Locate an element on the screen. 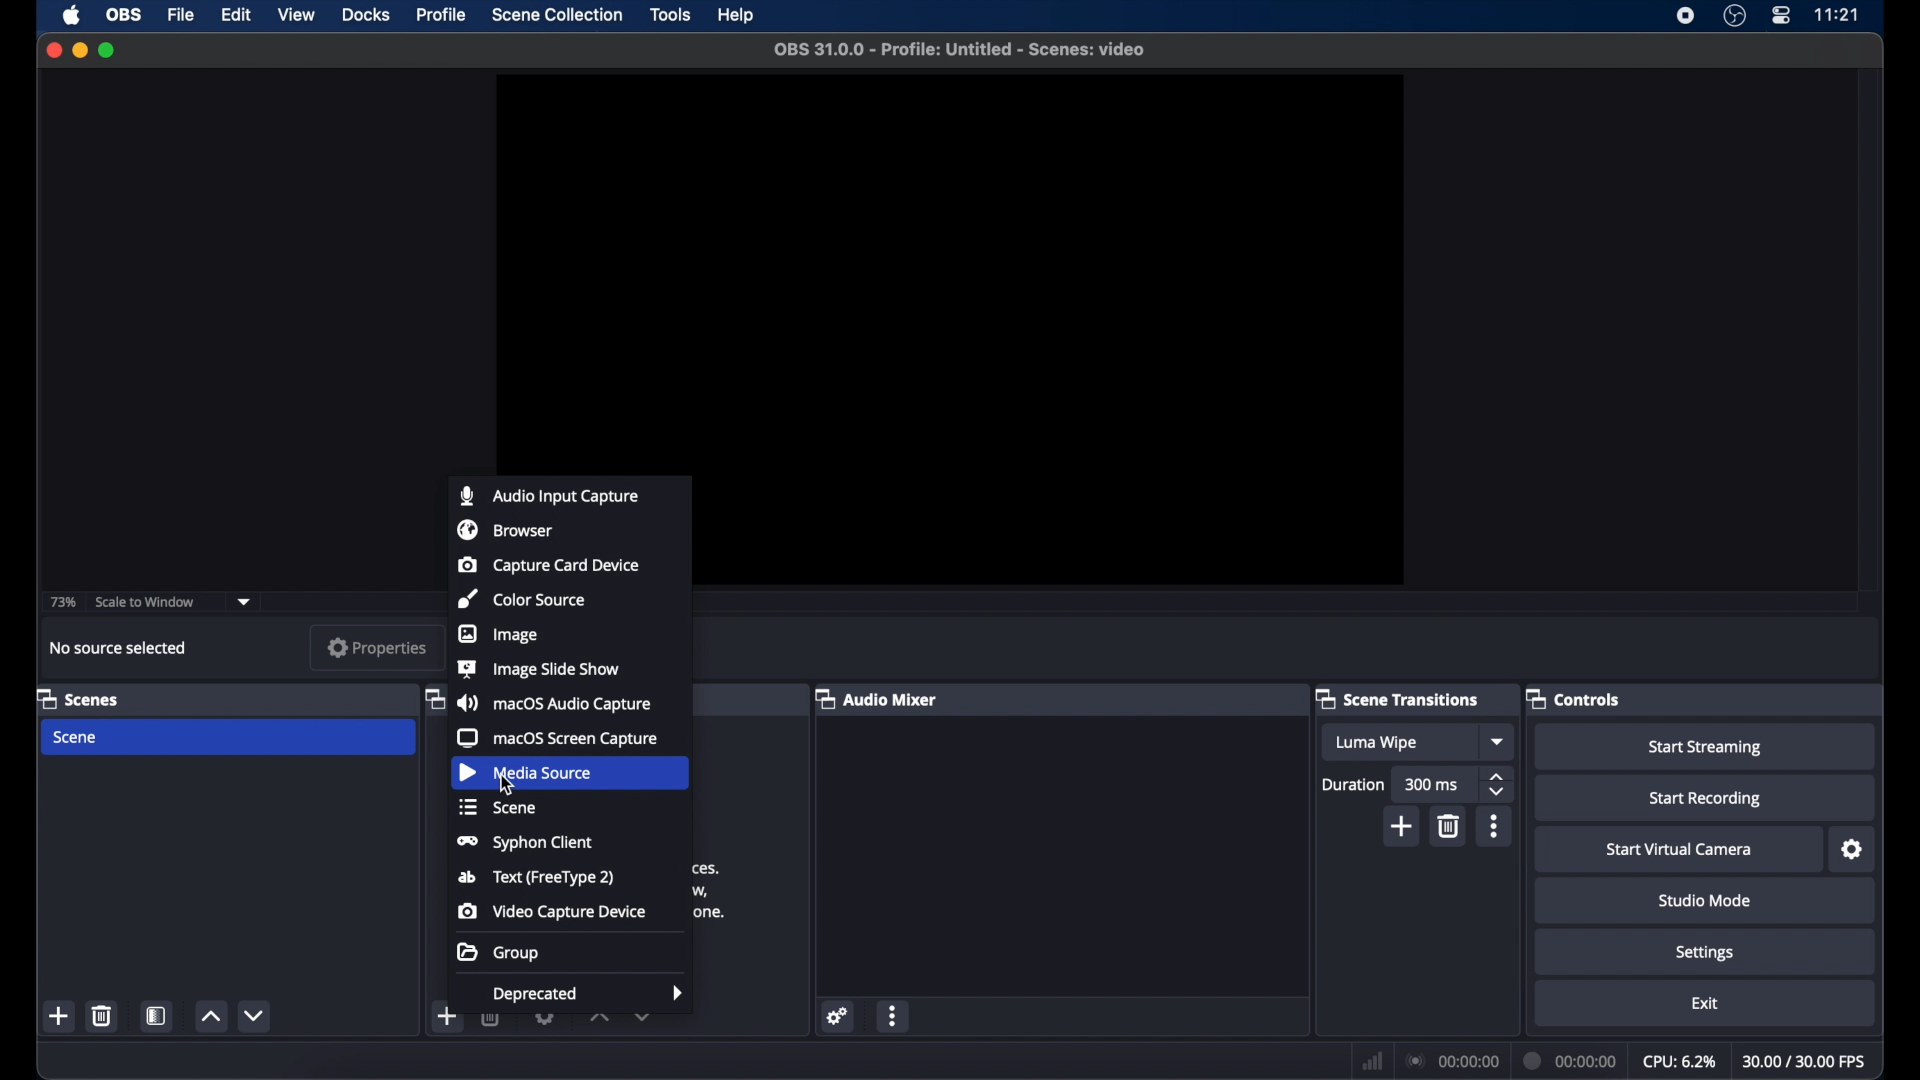  300 ms is located at coordinates (1432, 784).